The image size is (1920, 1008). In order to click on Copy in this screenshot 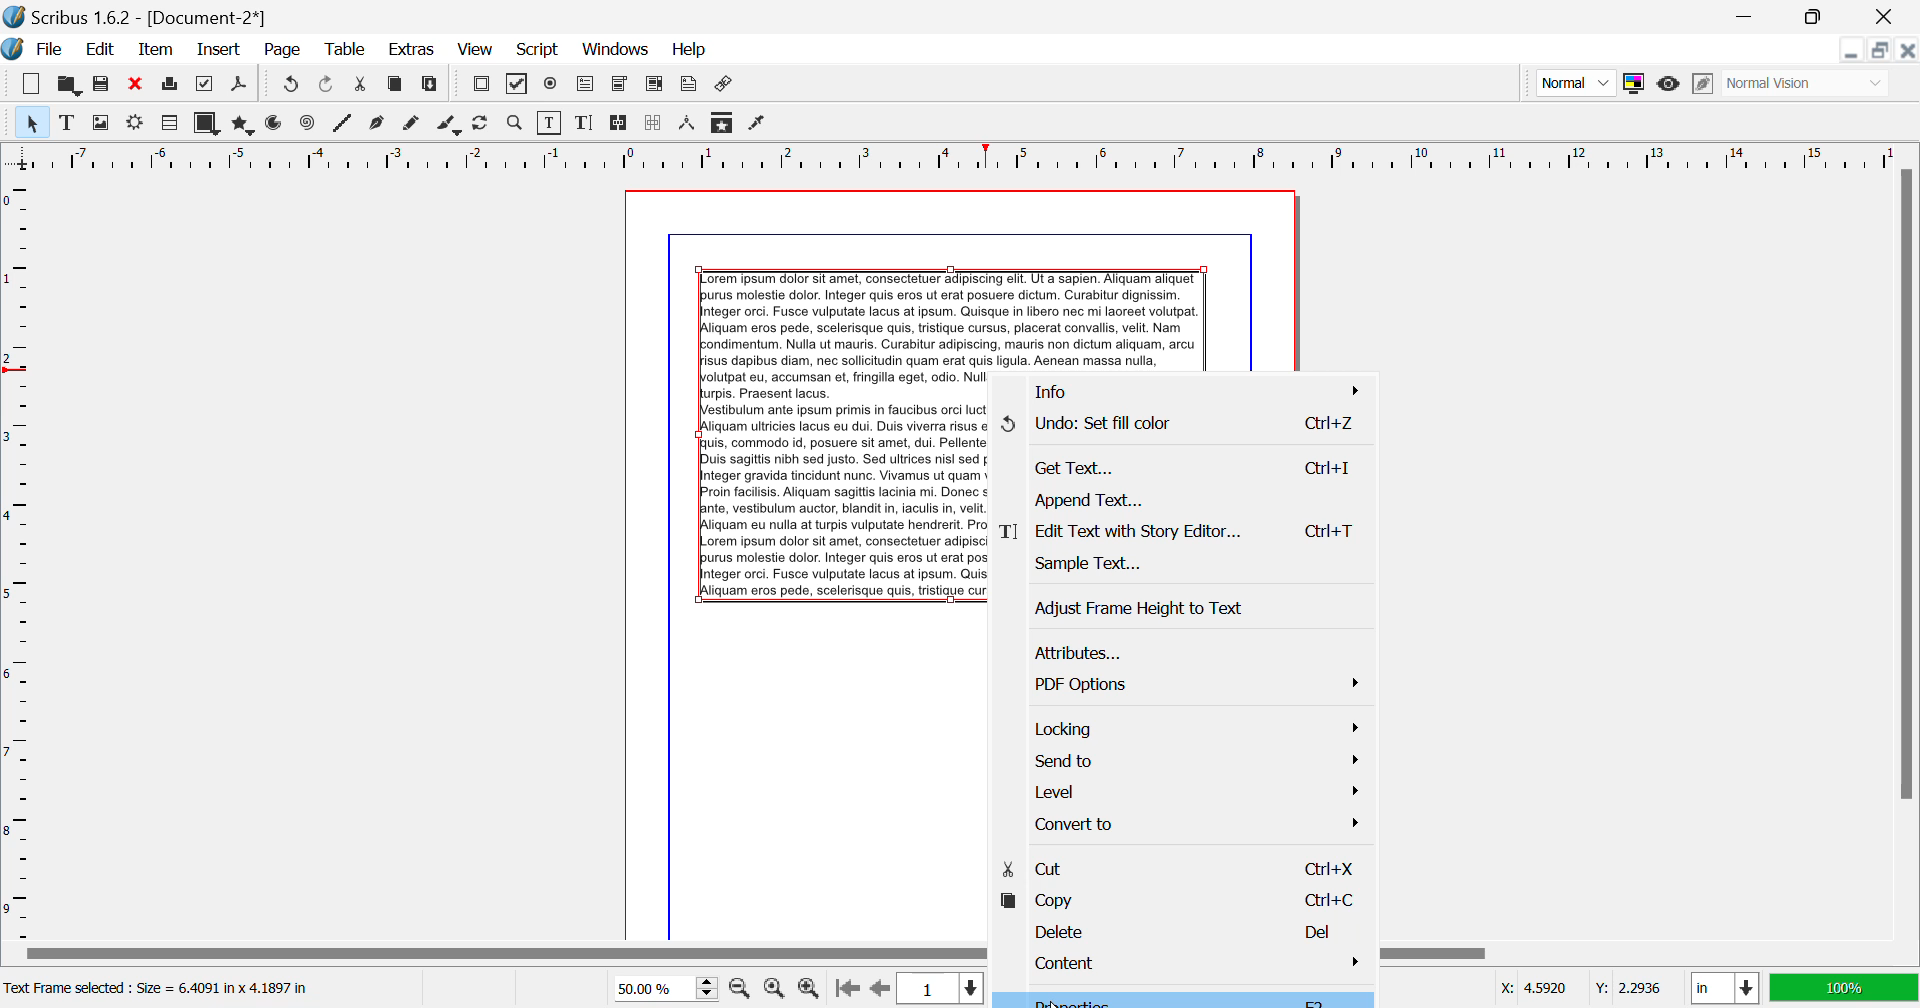, I will do `click(396, 88)`.